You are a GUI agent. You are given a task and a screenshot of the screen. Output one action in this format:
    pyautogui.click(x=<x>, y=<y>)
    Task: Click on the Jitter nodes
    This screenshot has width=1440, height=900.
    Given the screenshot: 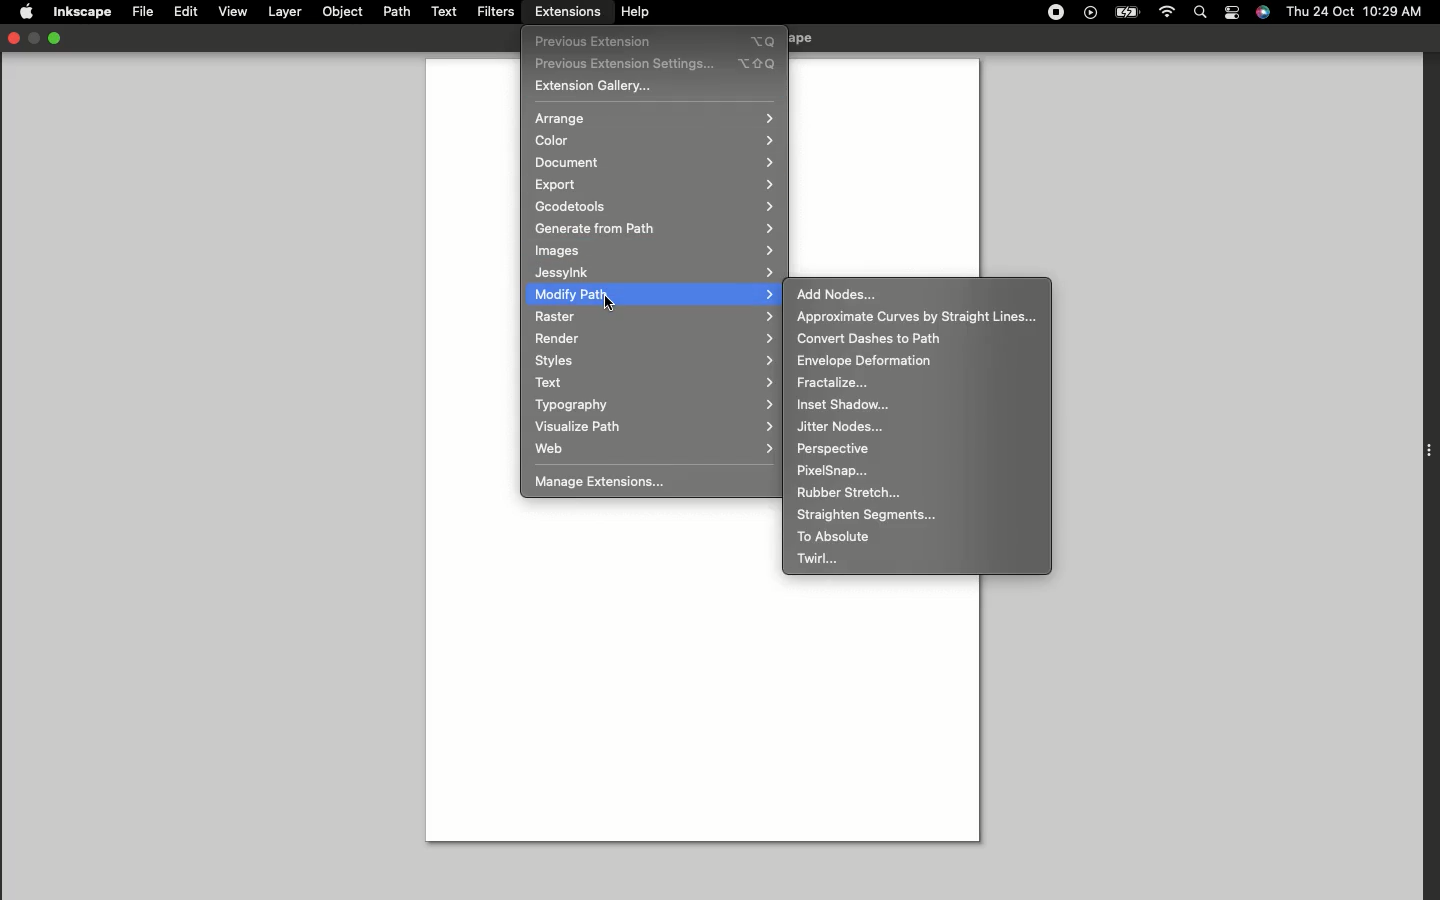 What is the action you would take?
    pyautogui.click(x=839, y=426)
    